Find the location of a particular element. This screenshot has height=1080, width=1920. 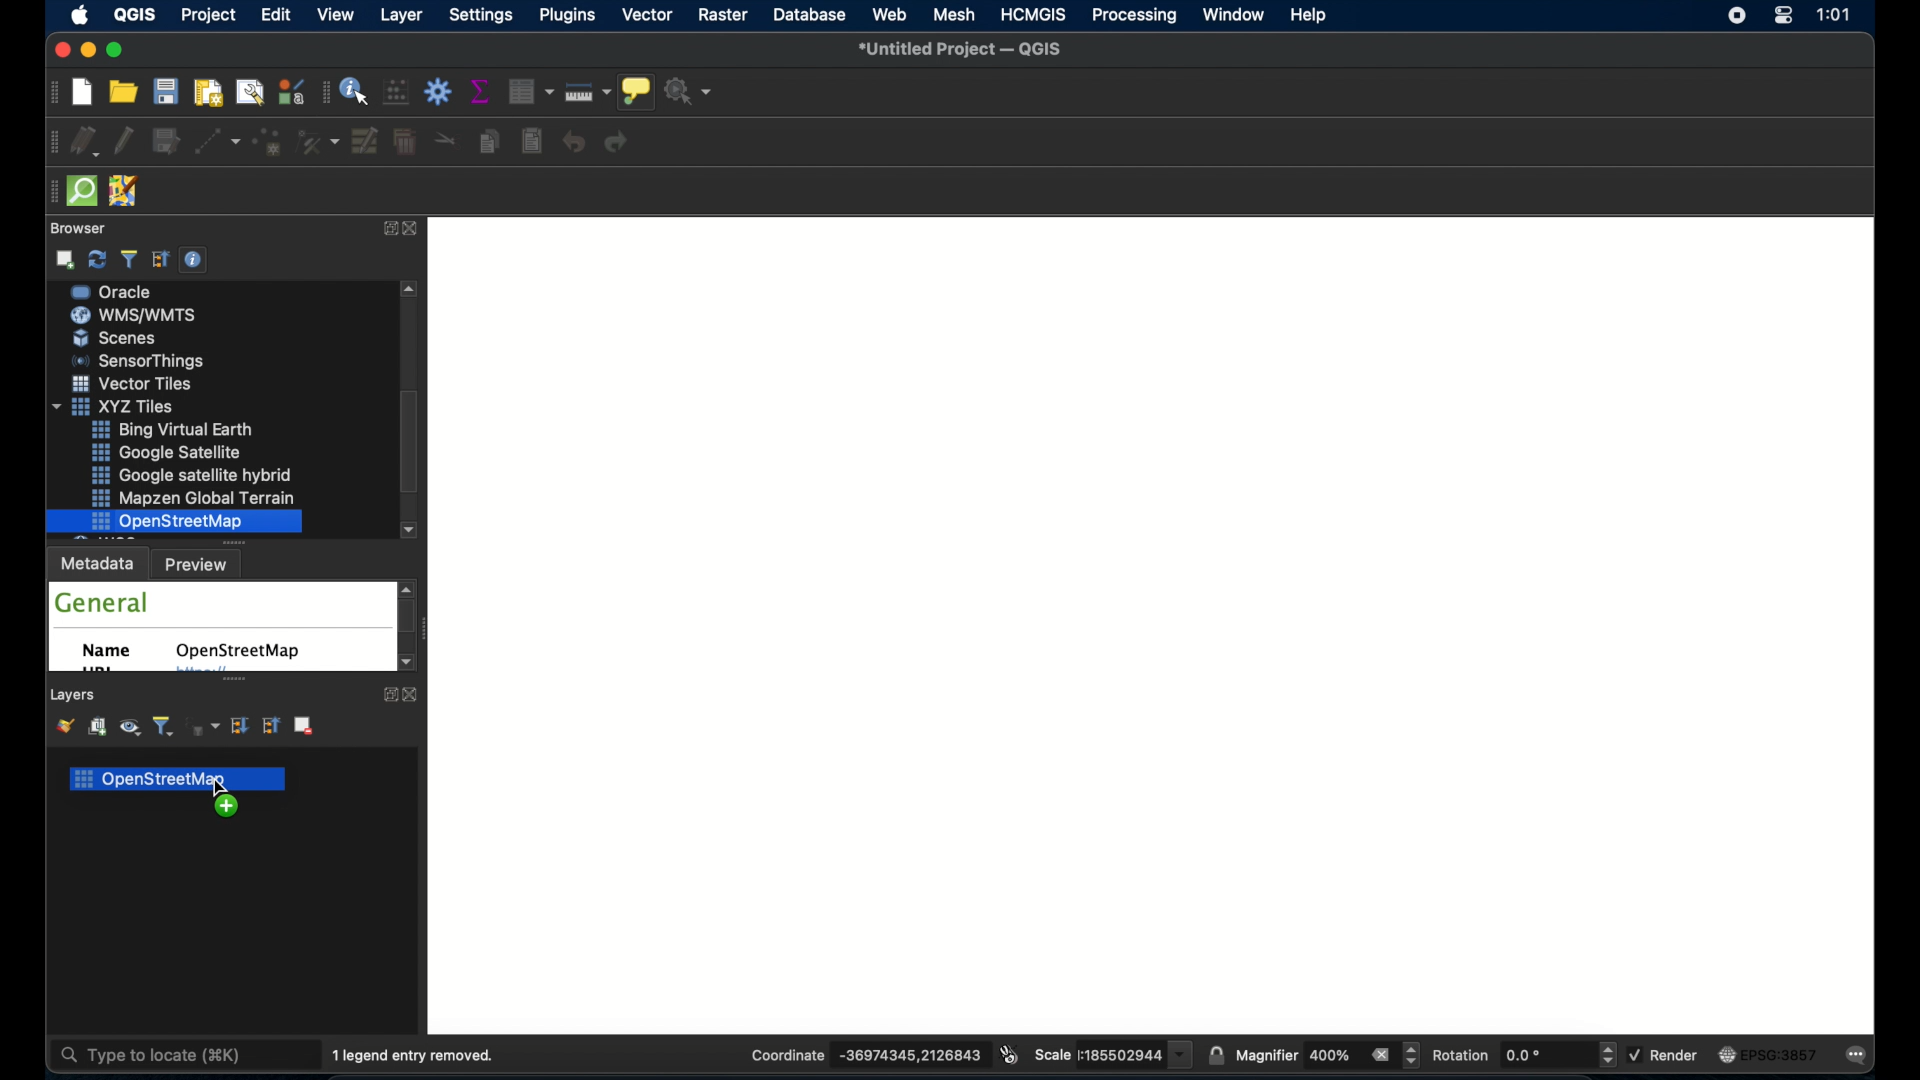

layers is located at coordinates (75, 695).